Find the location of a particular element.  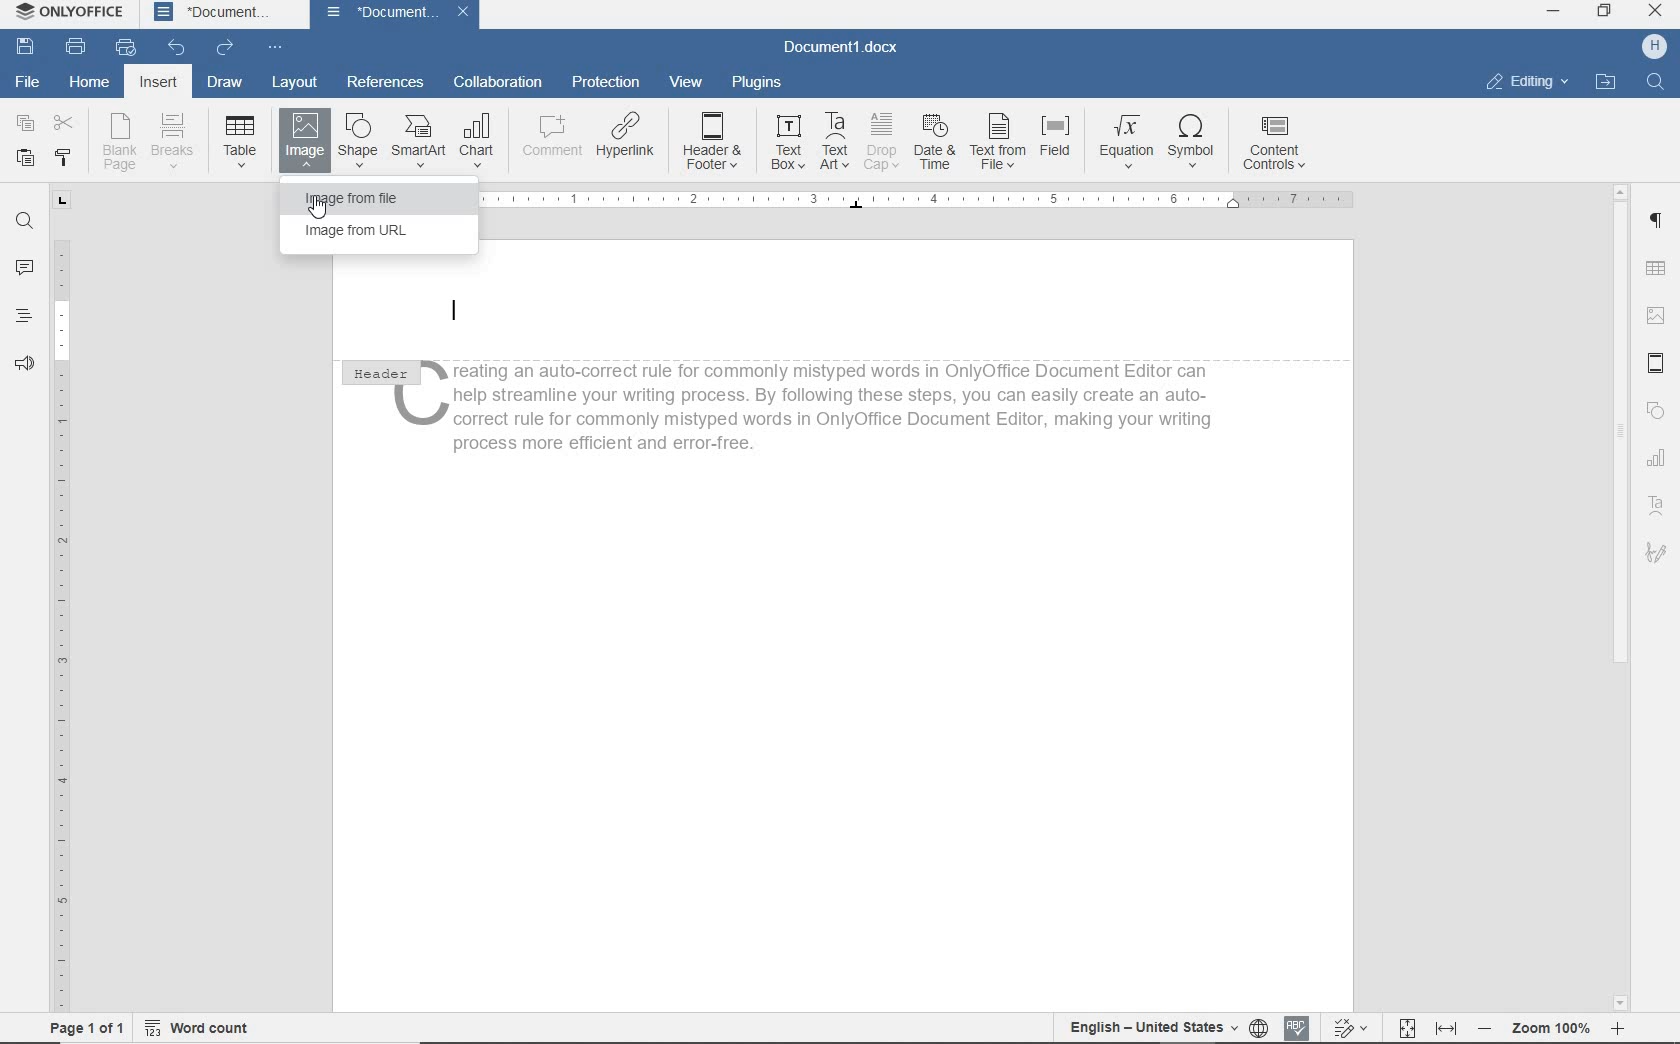

FEEDBACK & SUPPORT is located at coordinates (25, 361).